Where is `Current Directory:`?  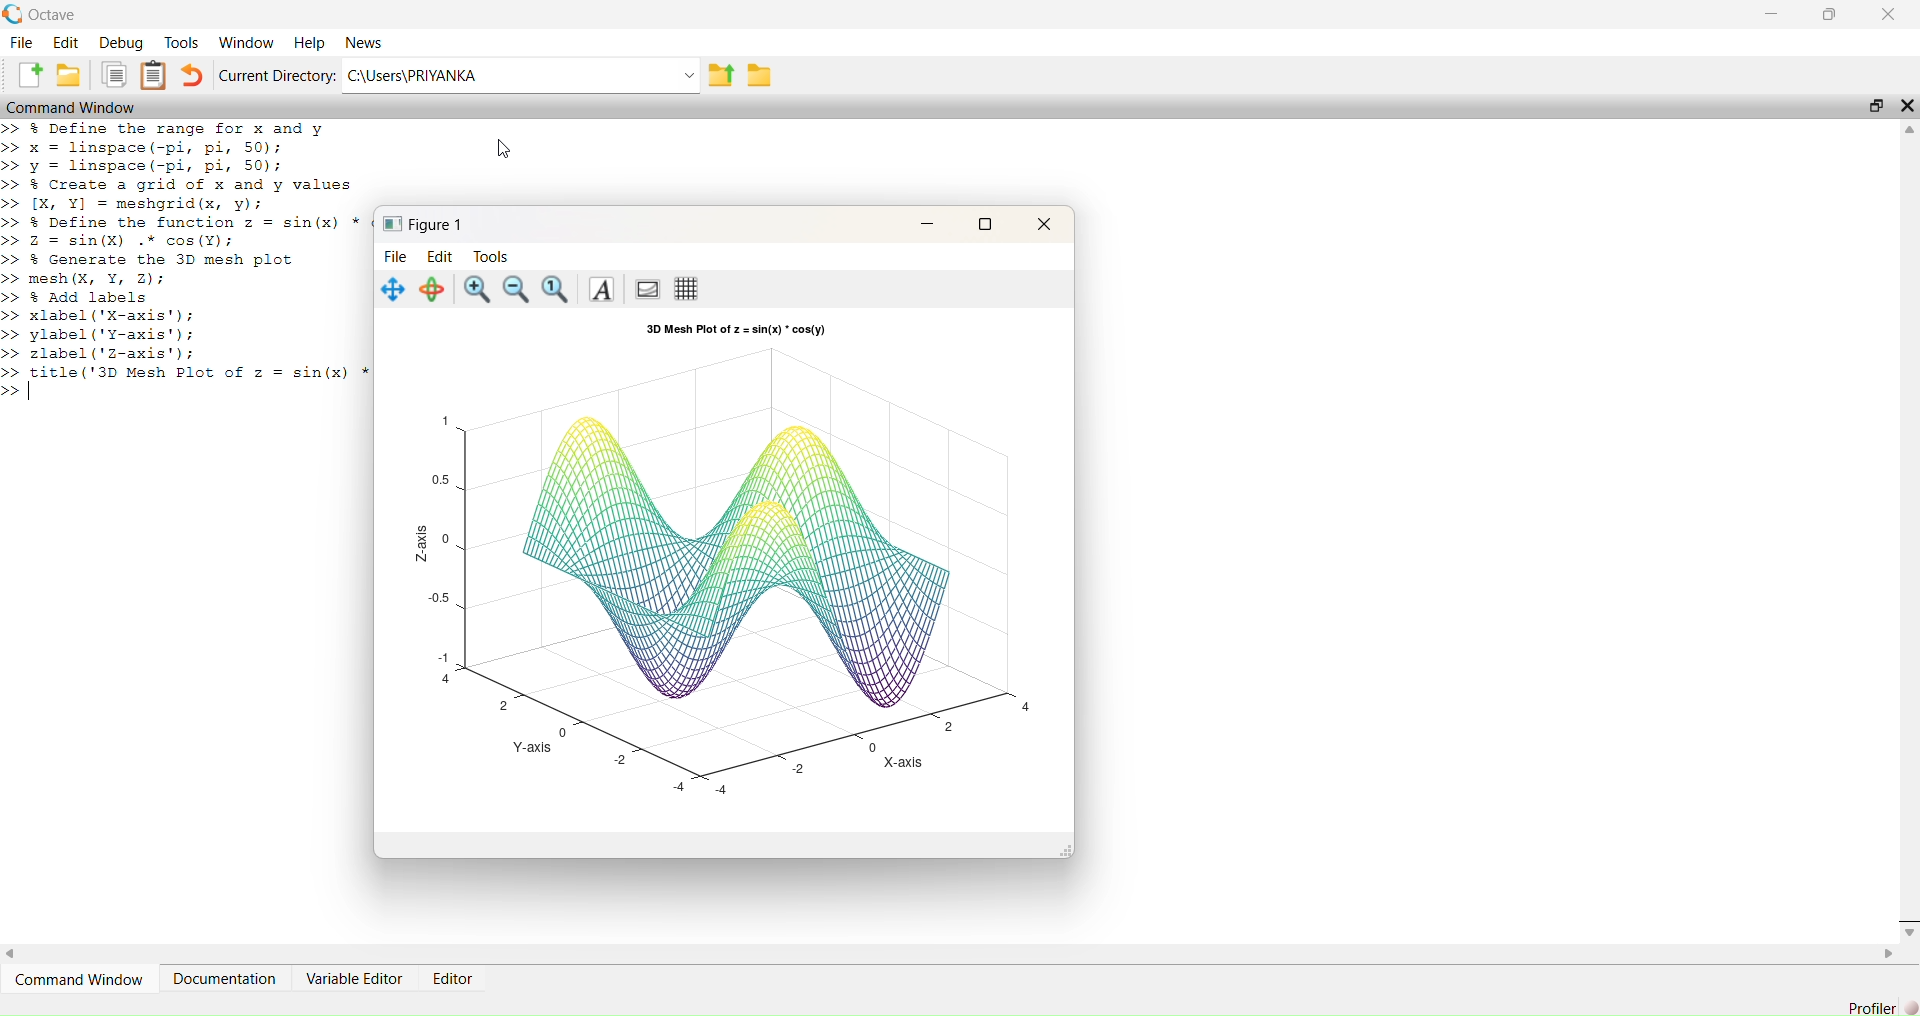 Current Directory: is located at coordinates (277, 77).